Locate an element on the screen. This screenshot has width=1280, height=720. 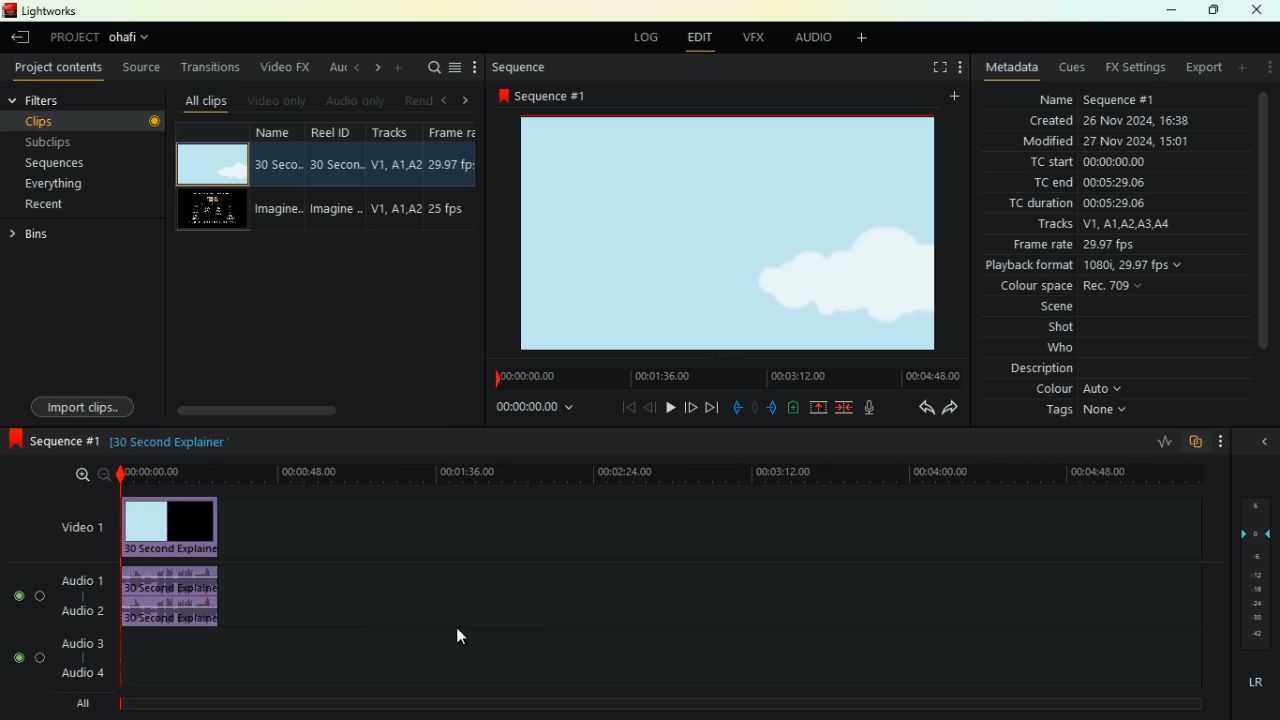
toggle is located at coordinates (42, 596).